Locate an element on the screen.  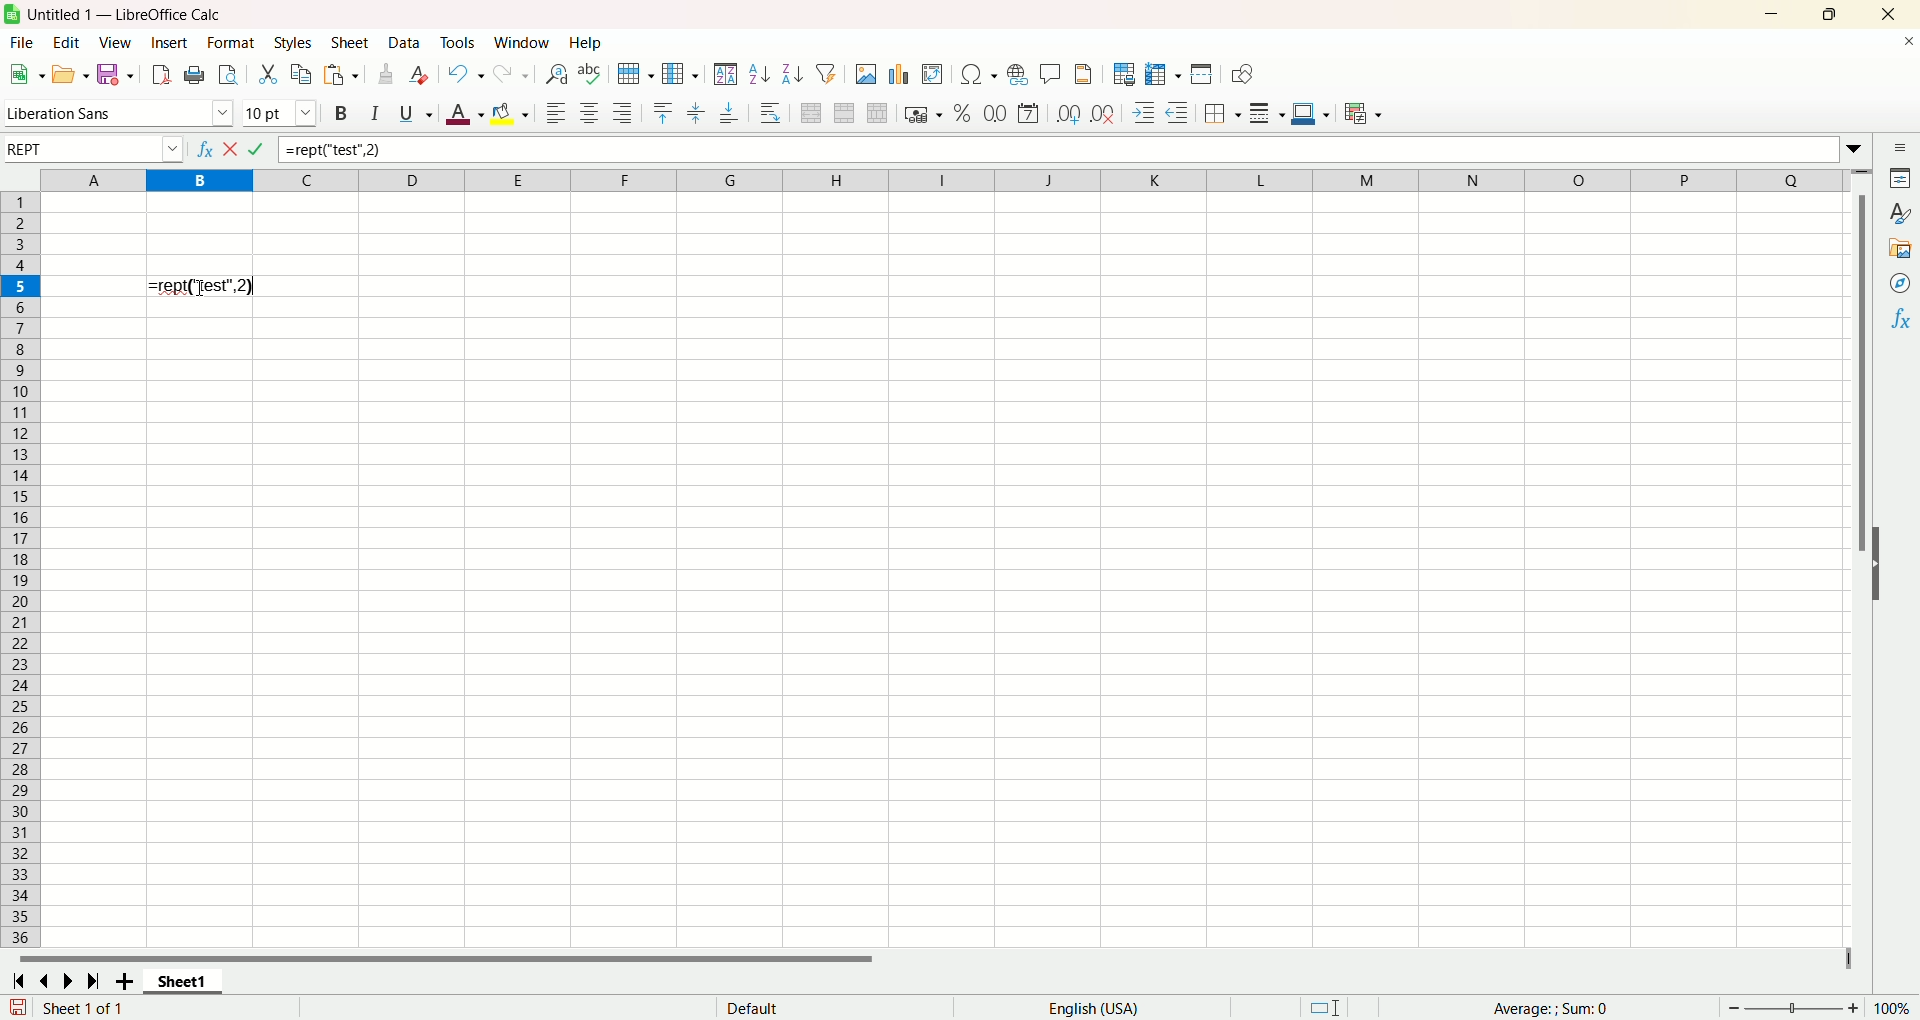
copy is located at coordinates (301, 76).